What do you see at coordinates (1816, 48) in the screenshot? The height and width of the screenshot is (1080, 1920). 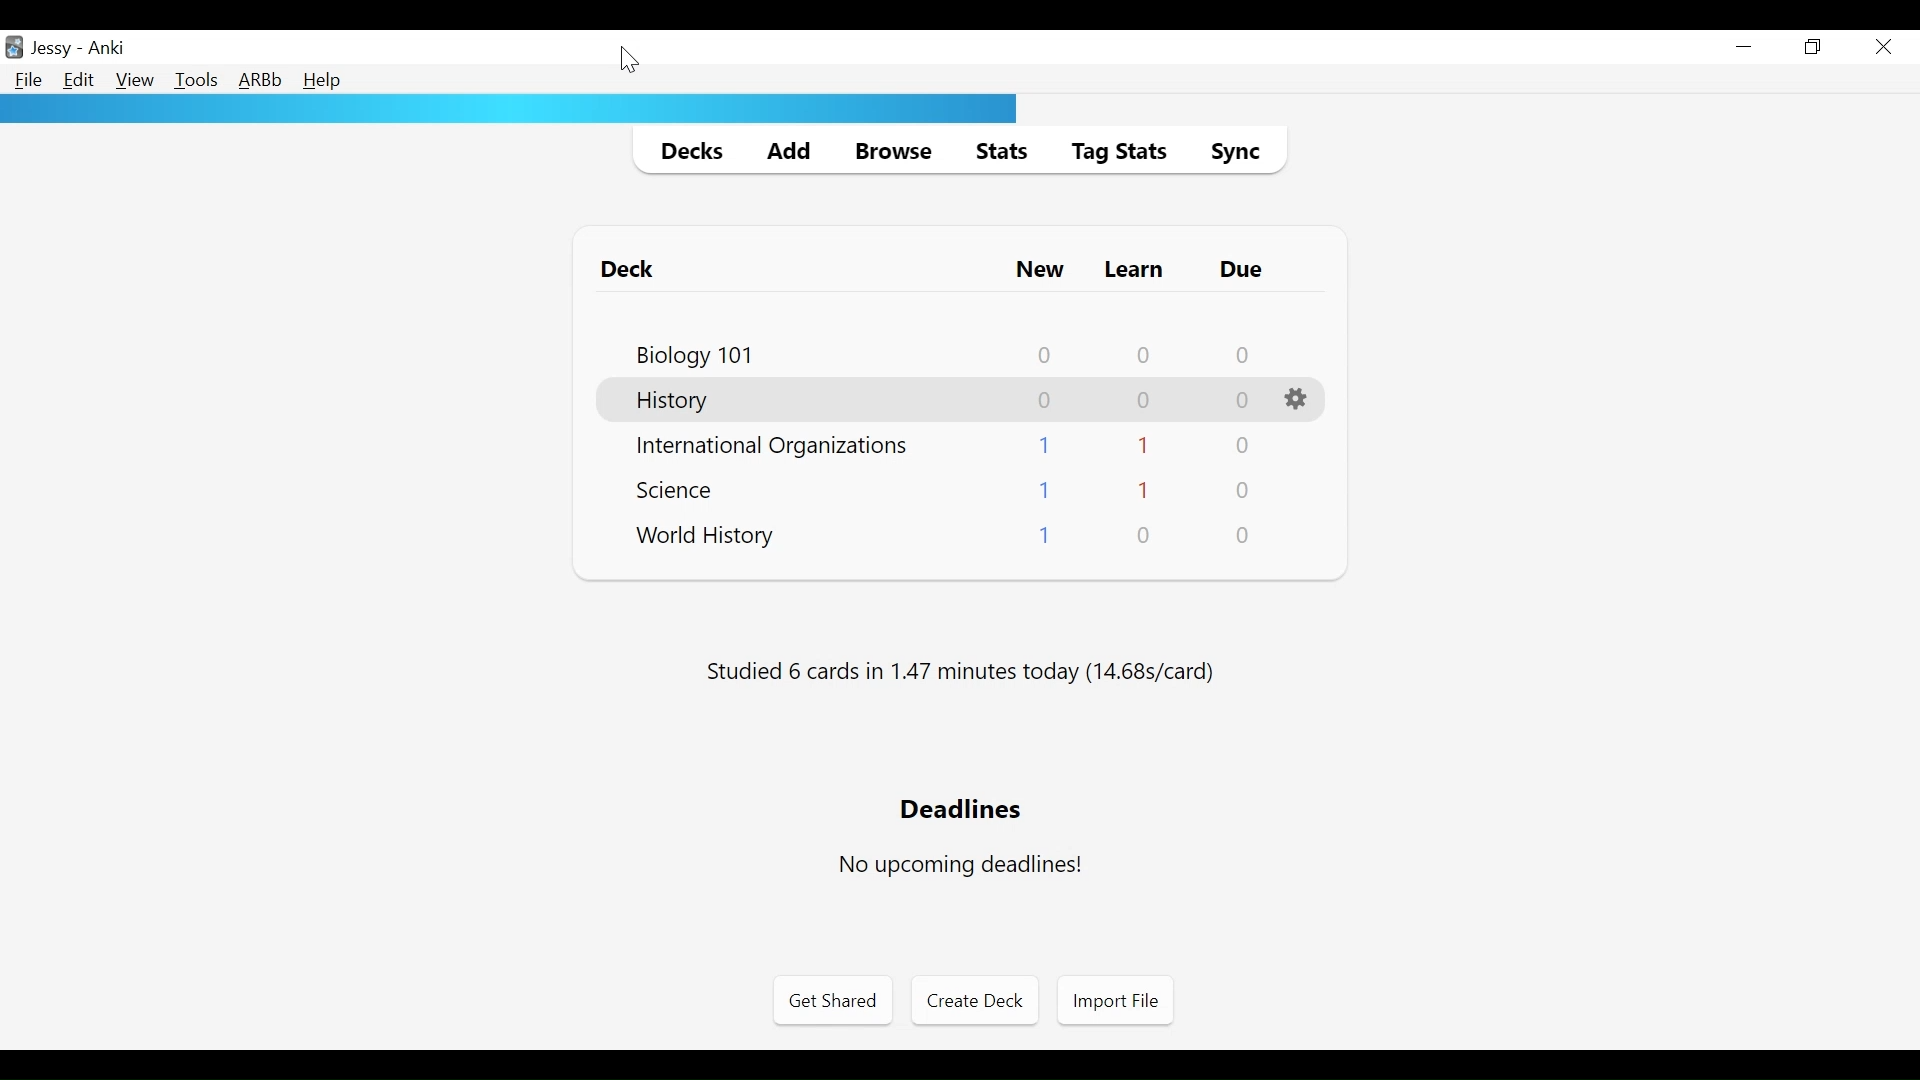 I see `Restore` at bounding box center [1816, 48].